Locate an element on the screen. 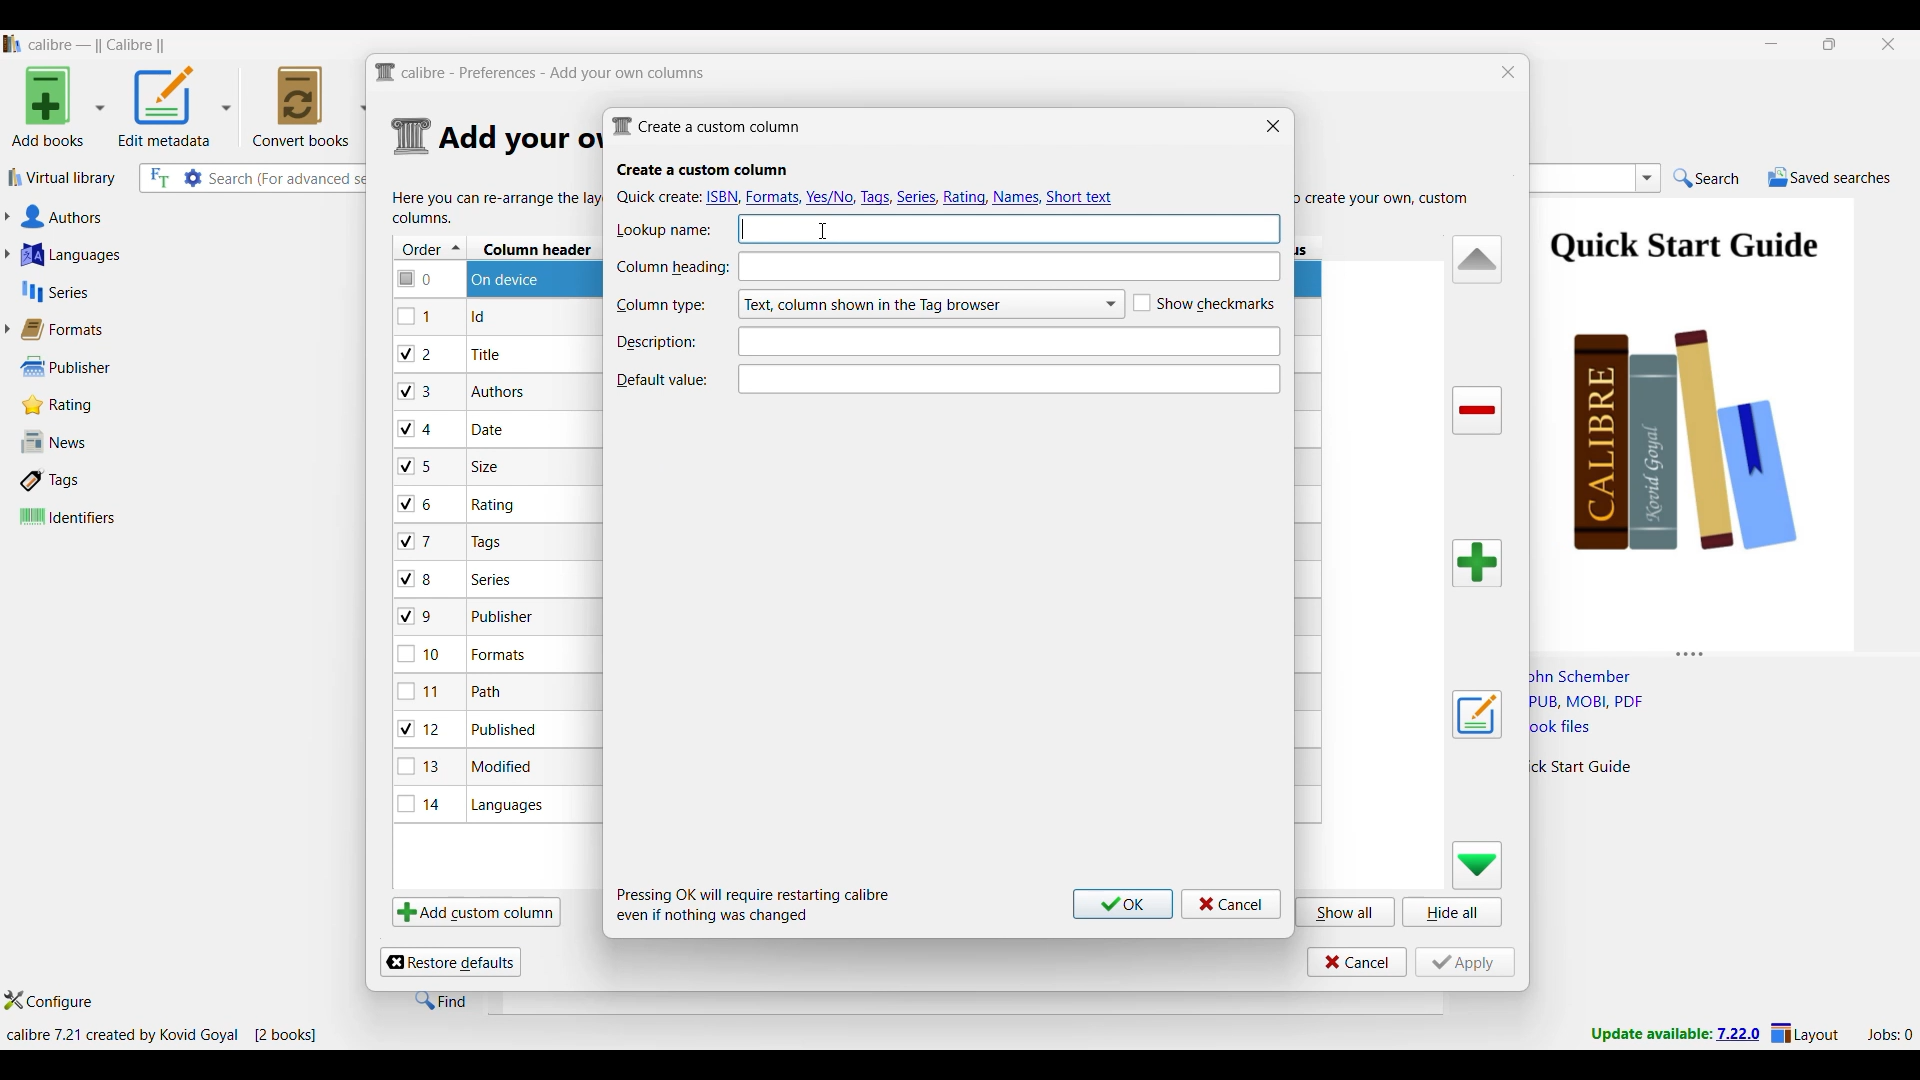 This screenshot has width=1920, height=1080. Close window is located at coordinates (1509, 72).